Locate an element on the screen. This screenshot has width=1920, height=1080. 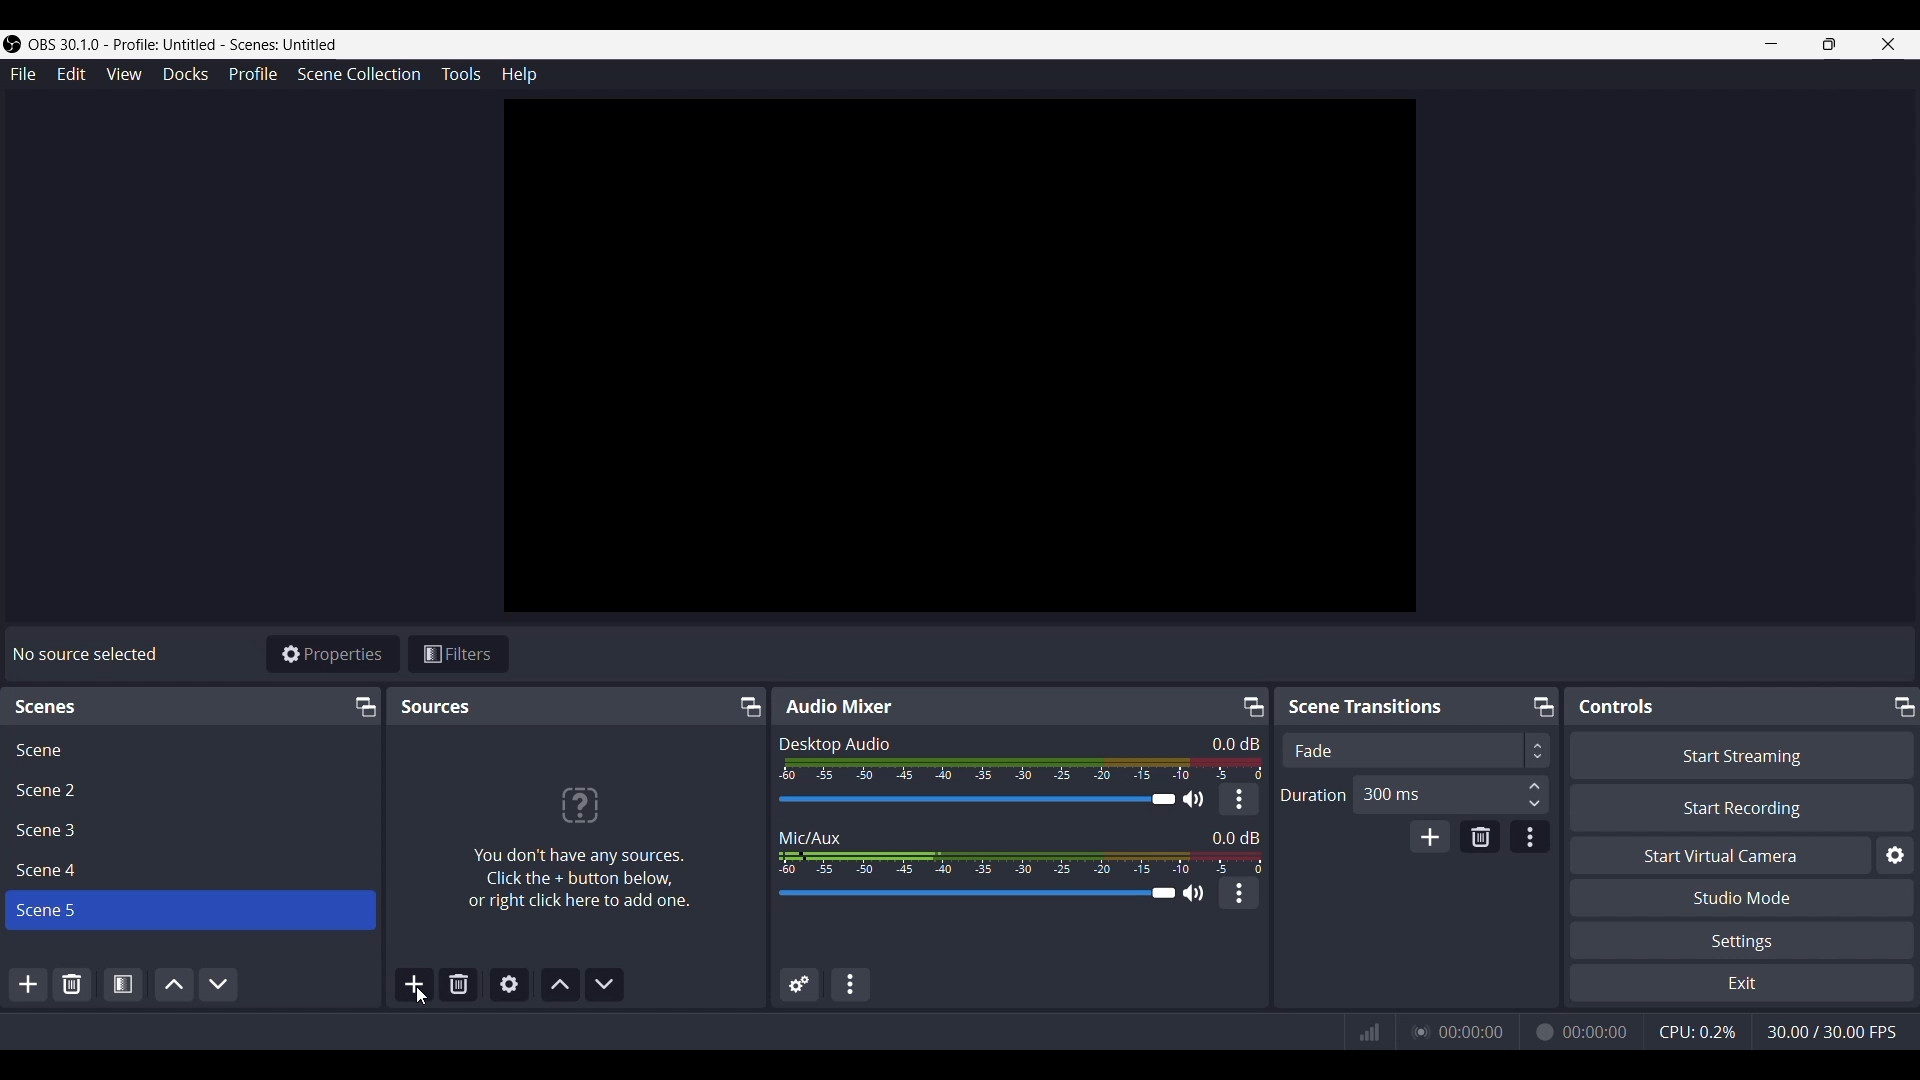
Scene File is located at coordinates (188, 747).